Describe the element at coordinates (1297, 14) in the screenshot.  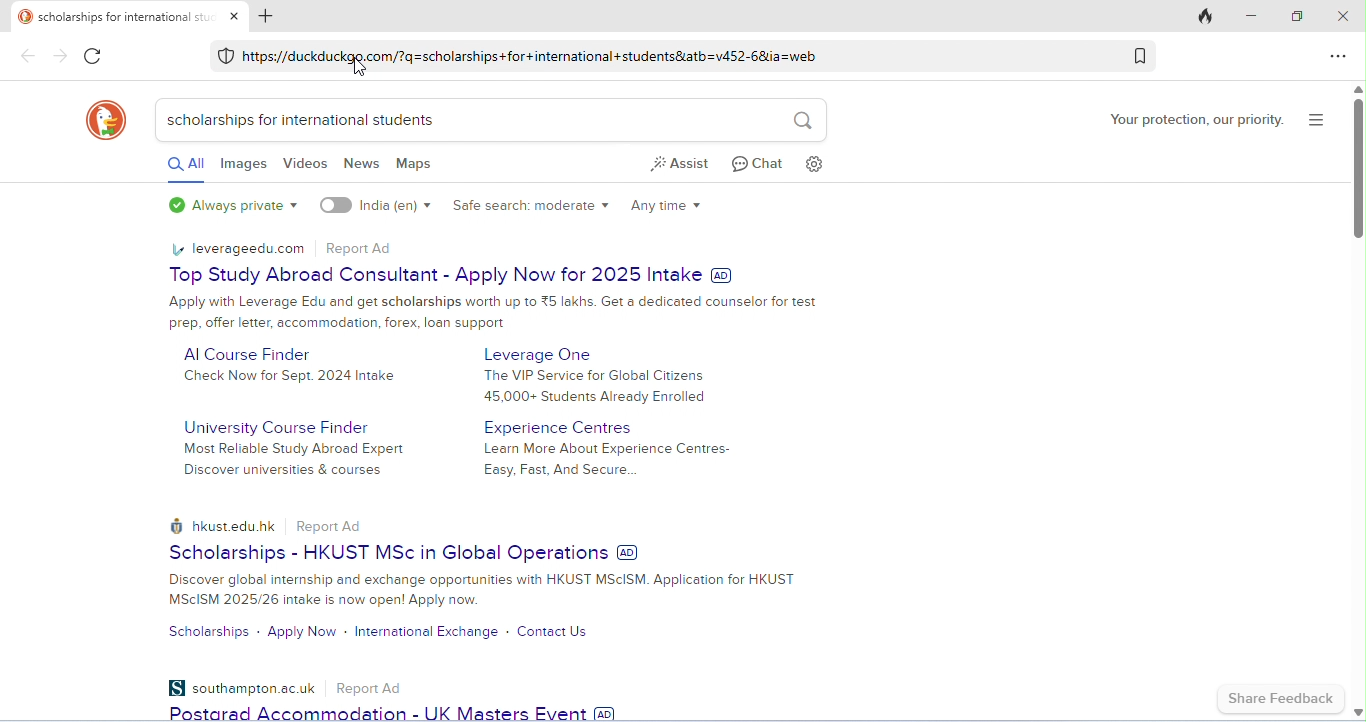
I see `maximize` at that location.